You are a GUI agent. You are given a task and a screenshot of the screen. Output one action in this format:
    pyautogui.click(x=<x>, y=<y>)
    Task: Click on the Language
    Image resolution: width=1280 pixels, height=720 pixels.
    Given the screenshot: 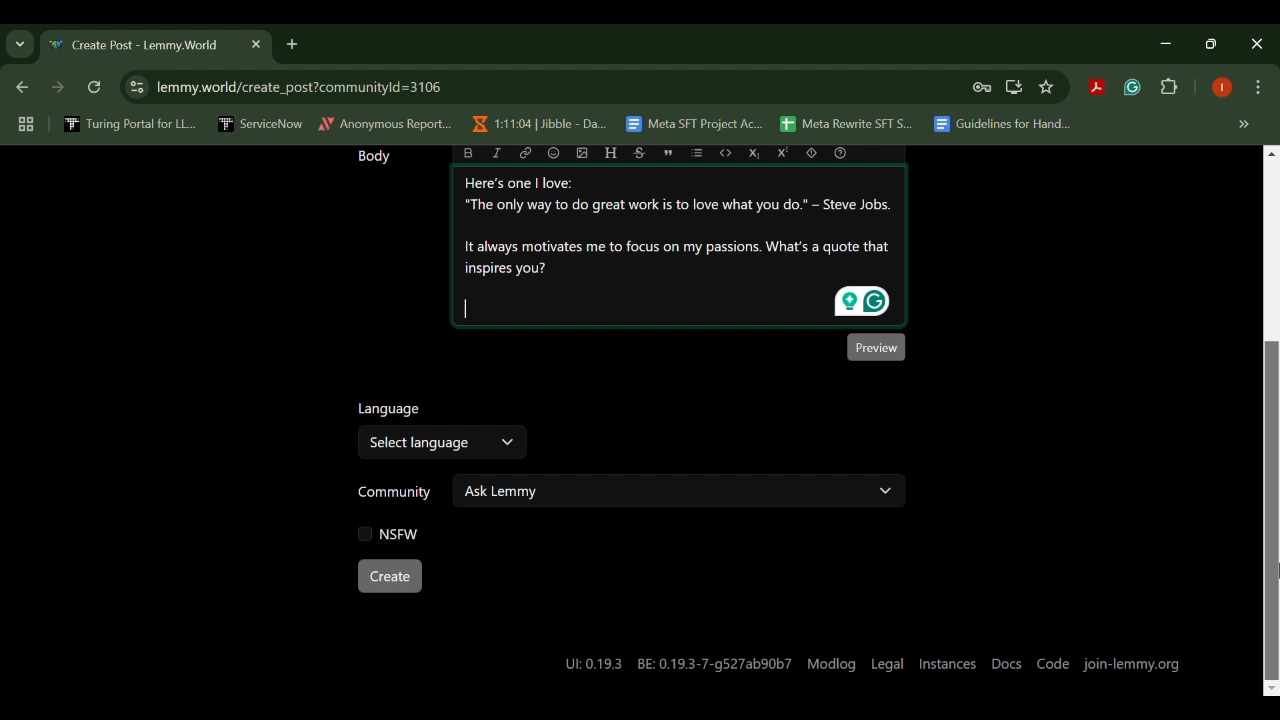 What is the action you would take?
    pyautogui.click(x=391, y=411)
    